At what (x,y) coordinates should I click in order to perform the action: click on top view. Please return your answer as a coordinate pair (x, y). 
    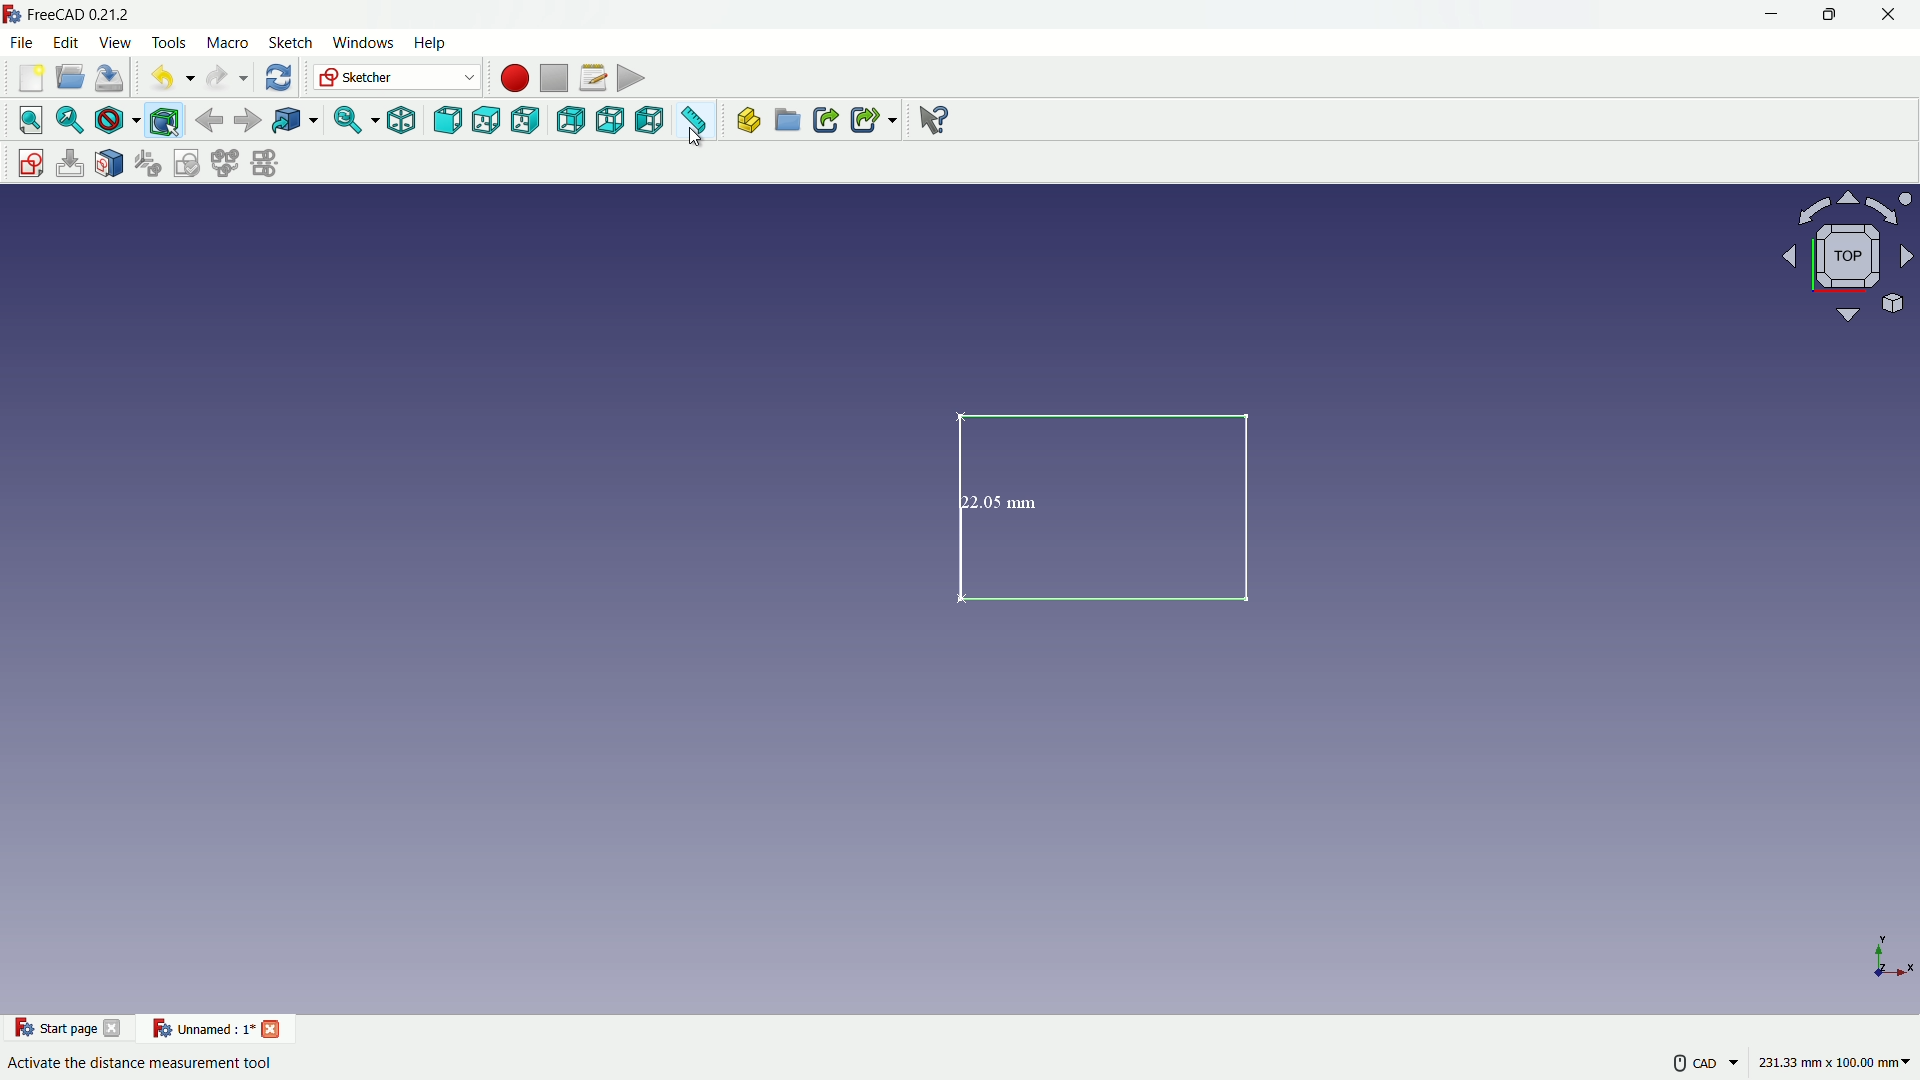
    Looking at the image, I should click on (487, 119).